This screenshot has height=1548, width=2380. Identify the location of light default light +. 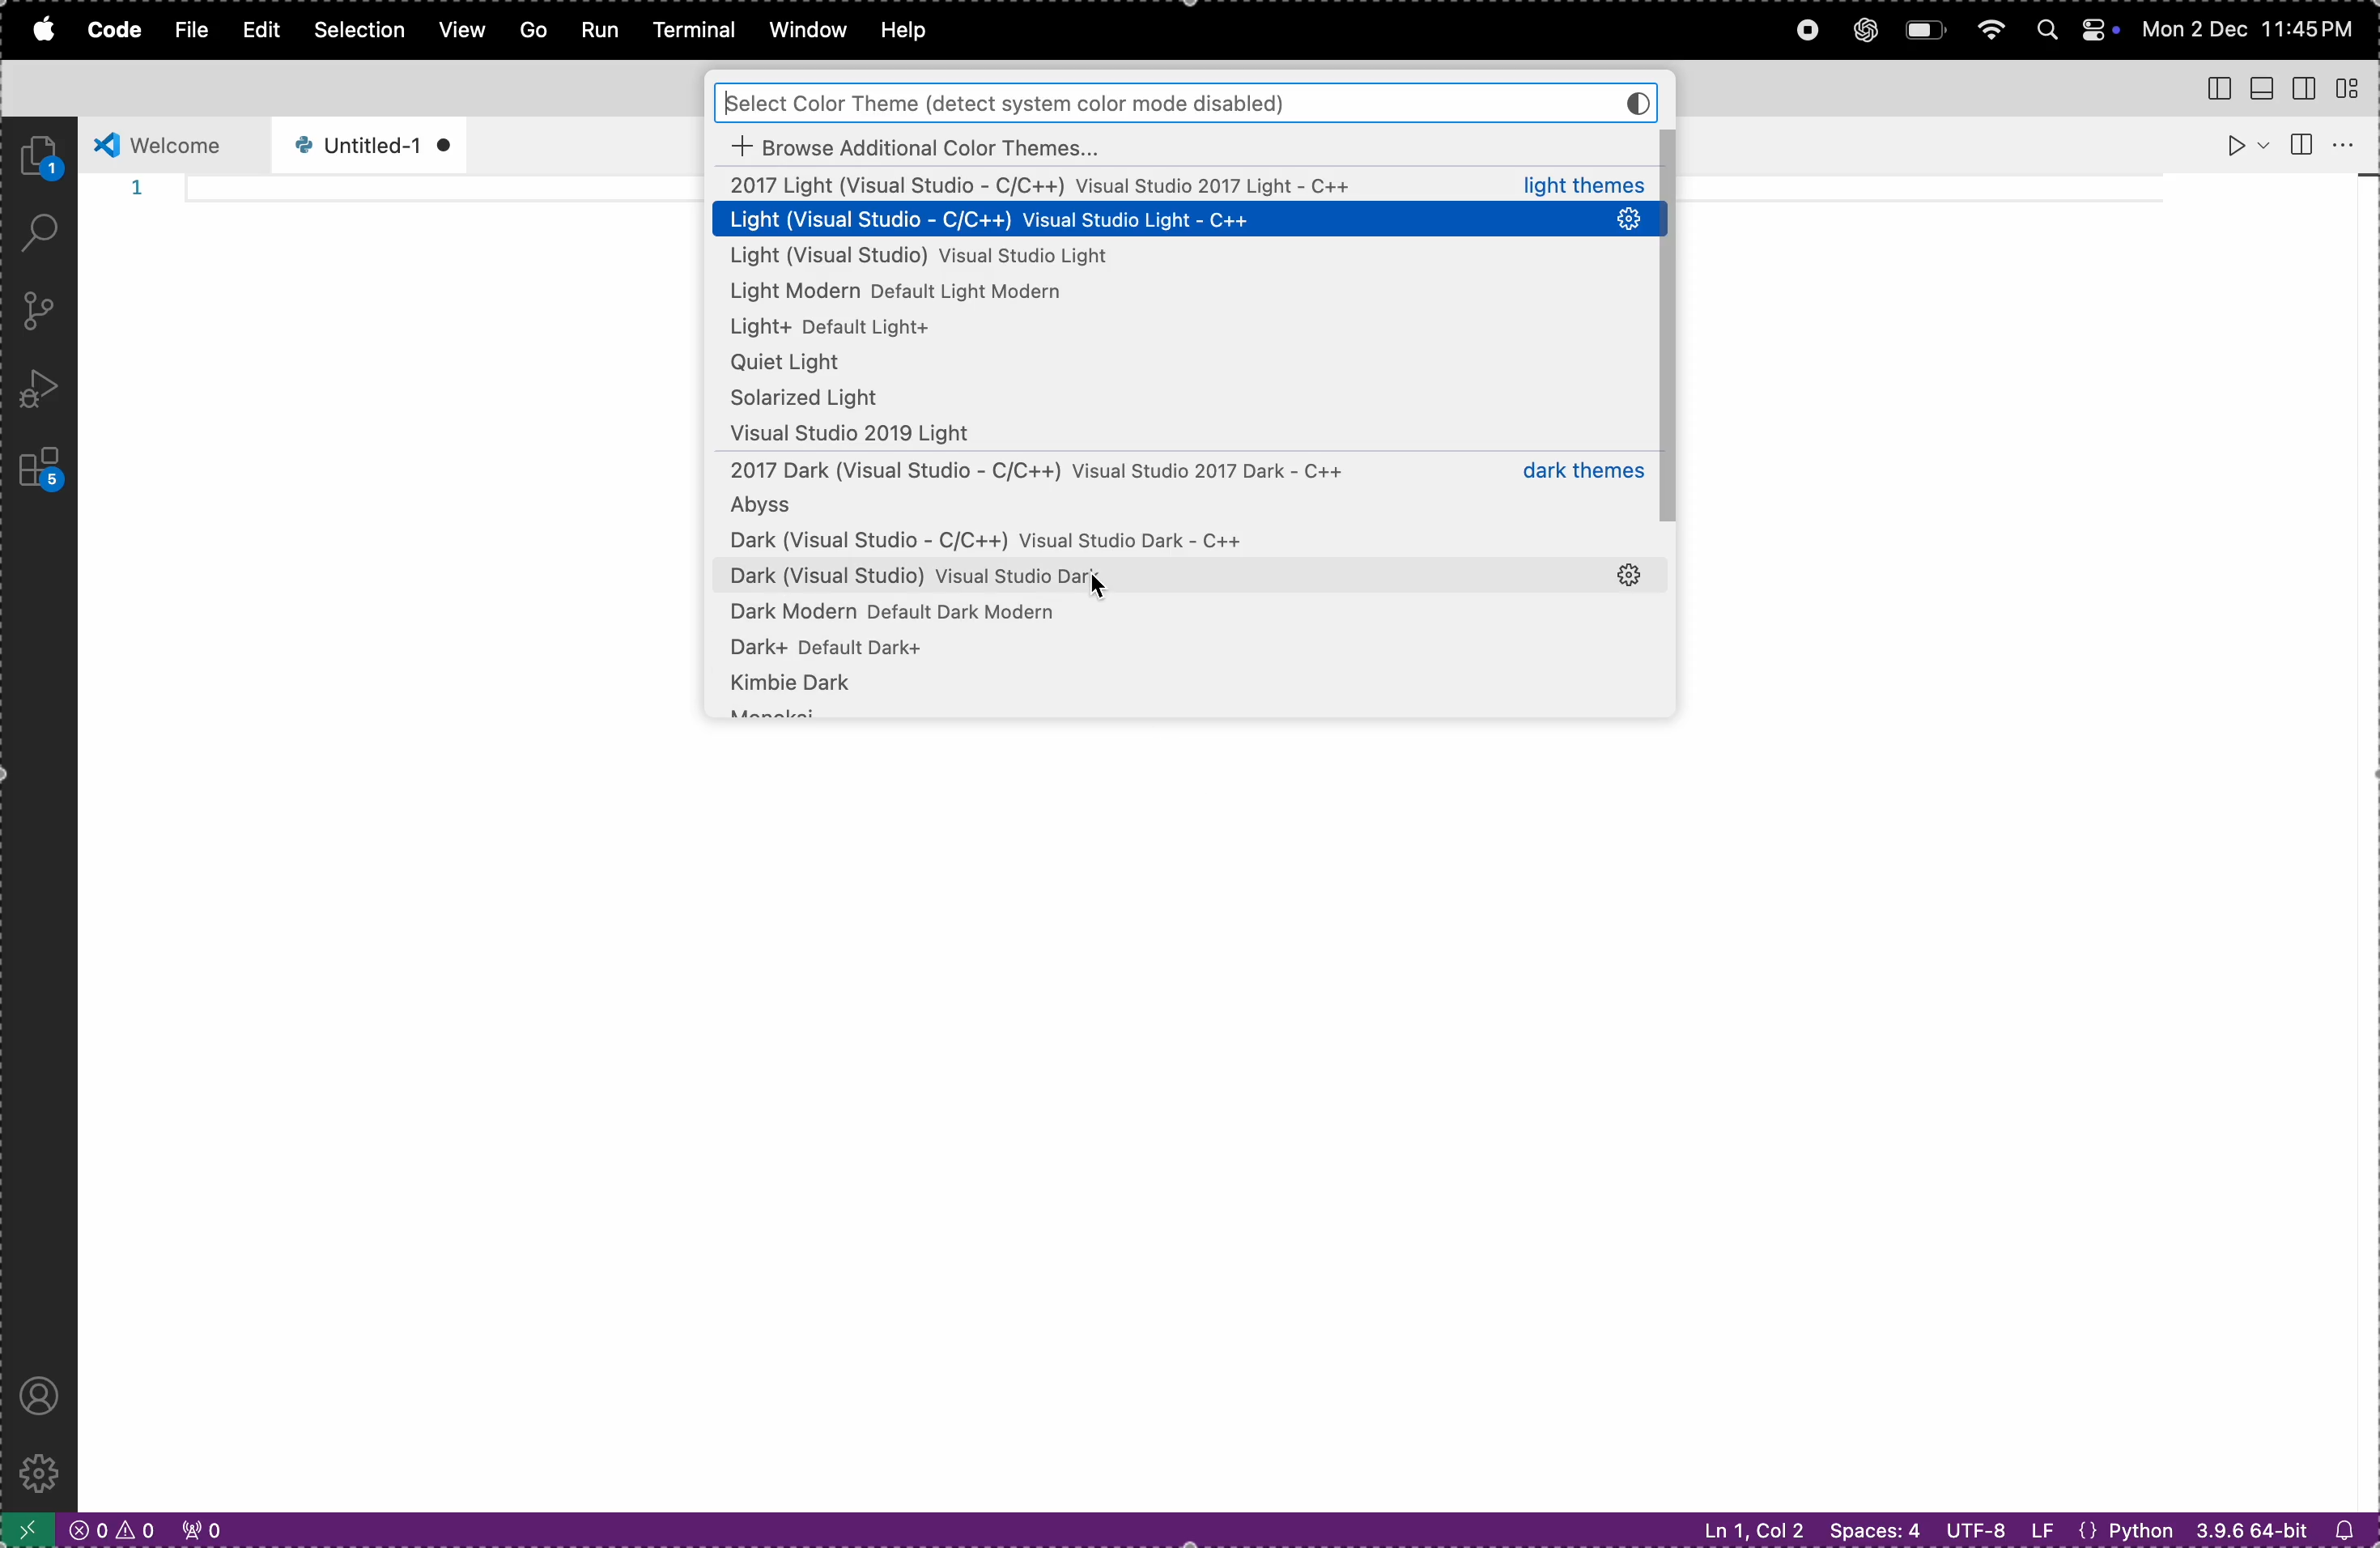
(955, 330).